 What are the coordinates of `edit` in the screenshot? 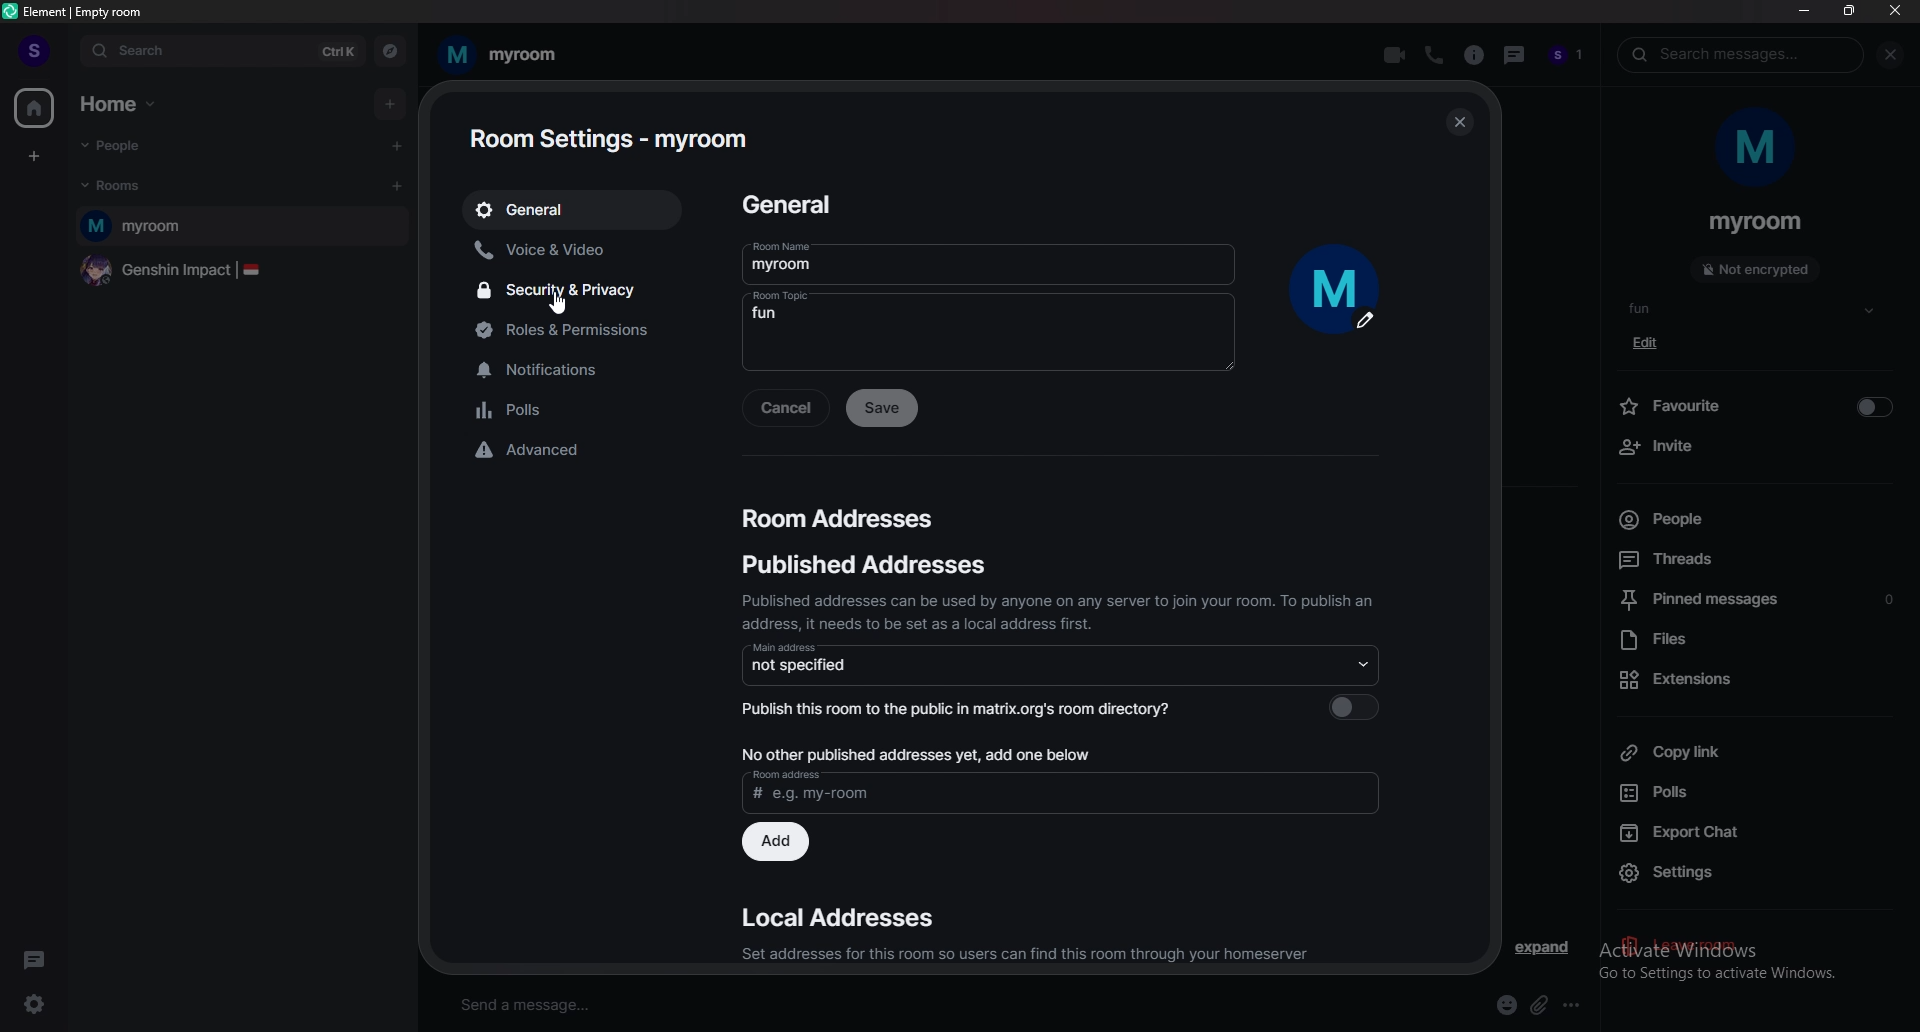 It's located at (1651, 342).